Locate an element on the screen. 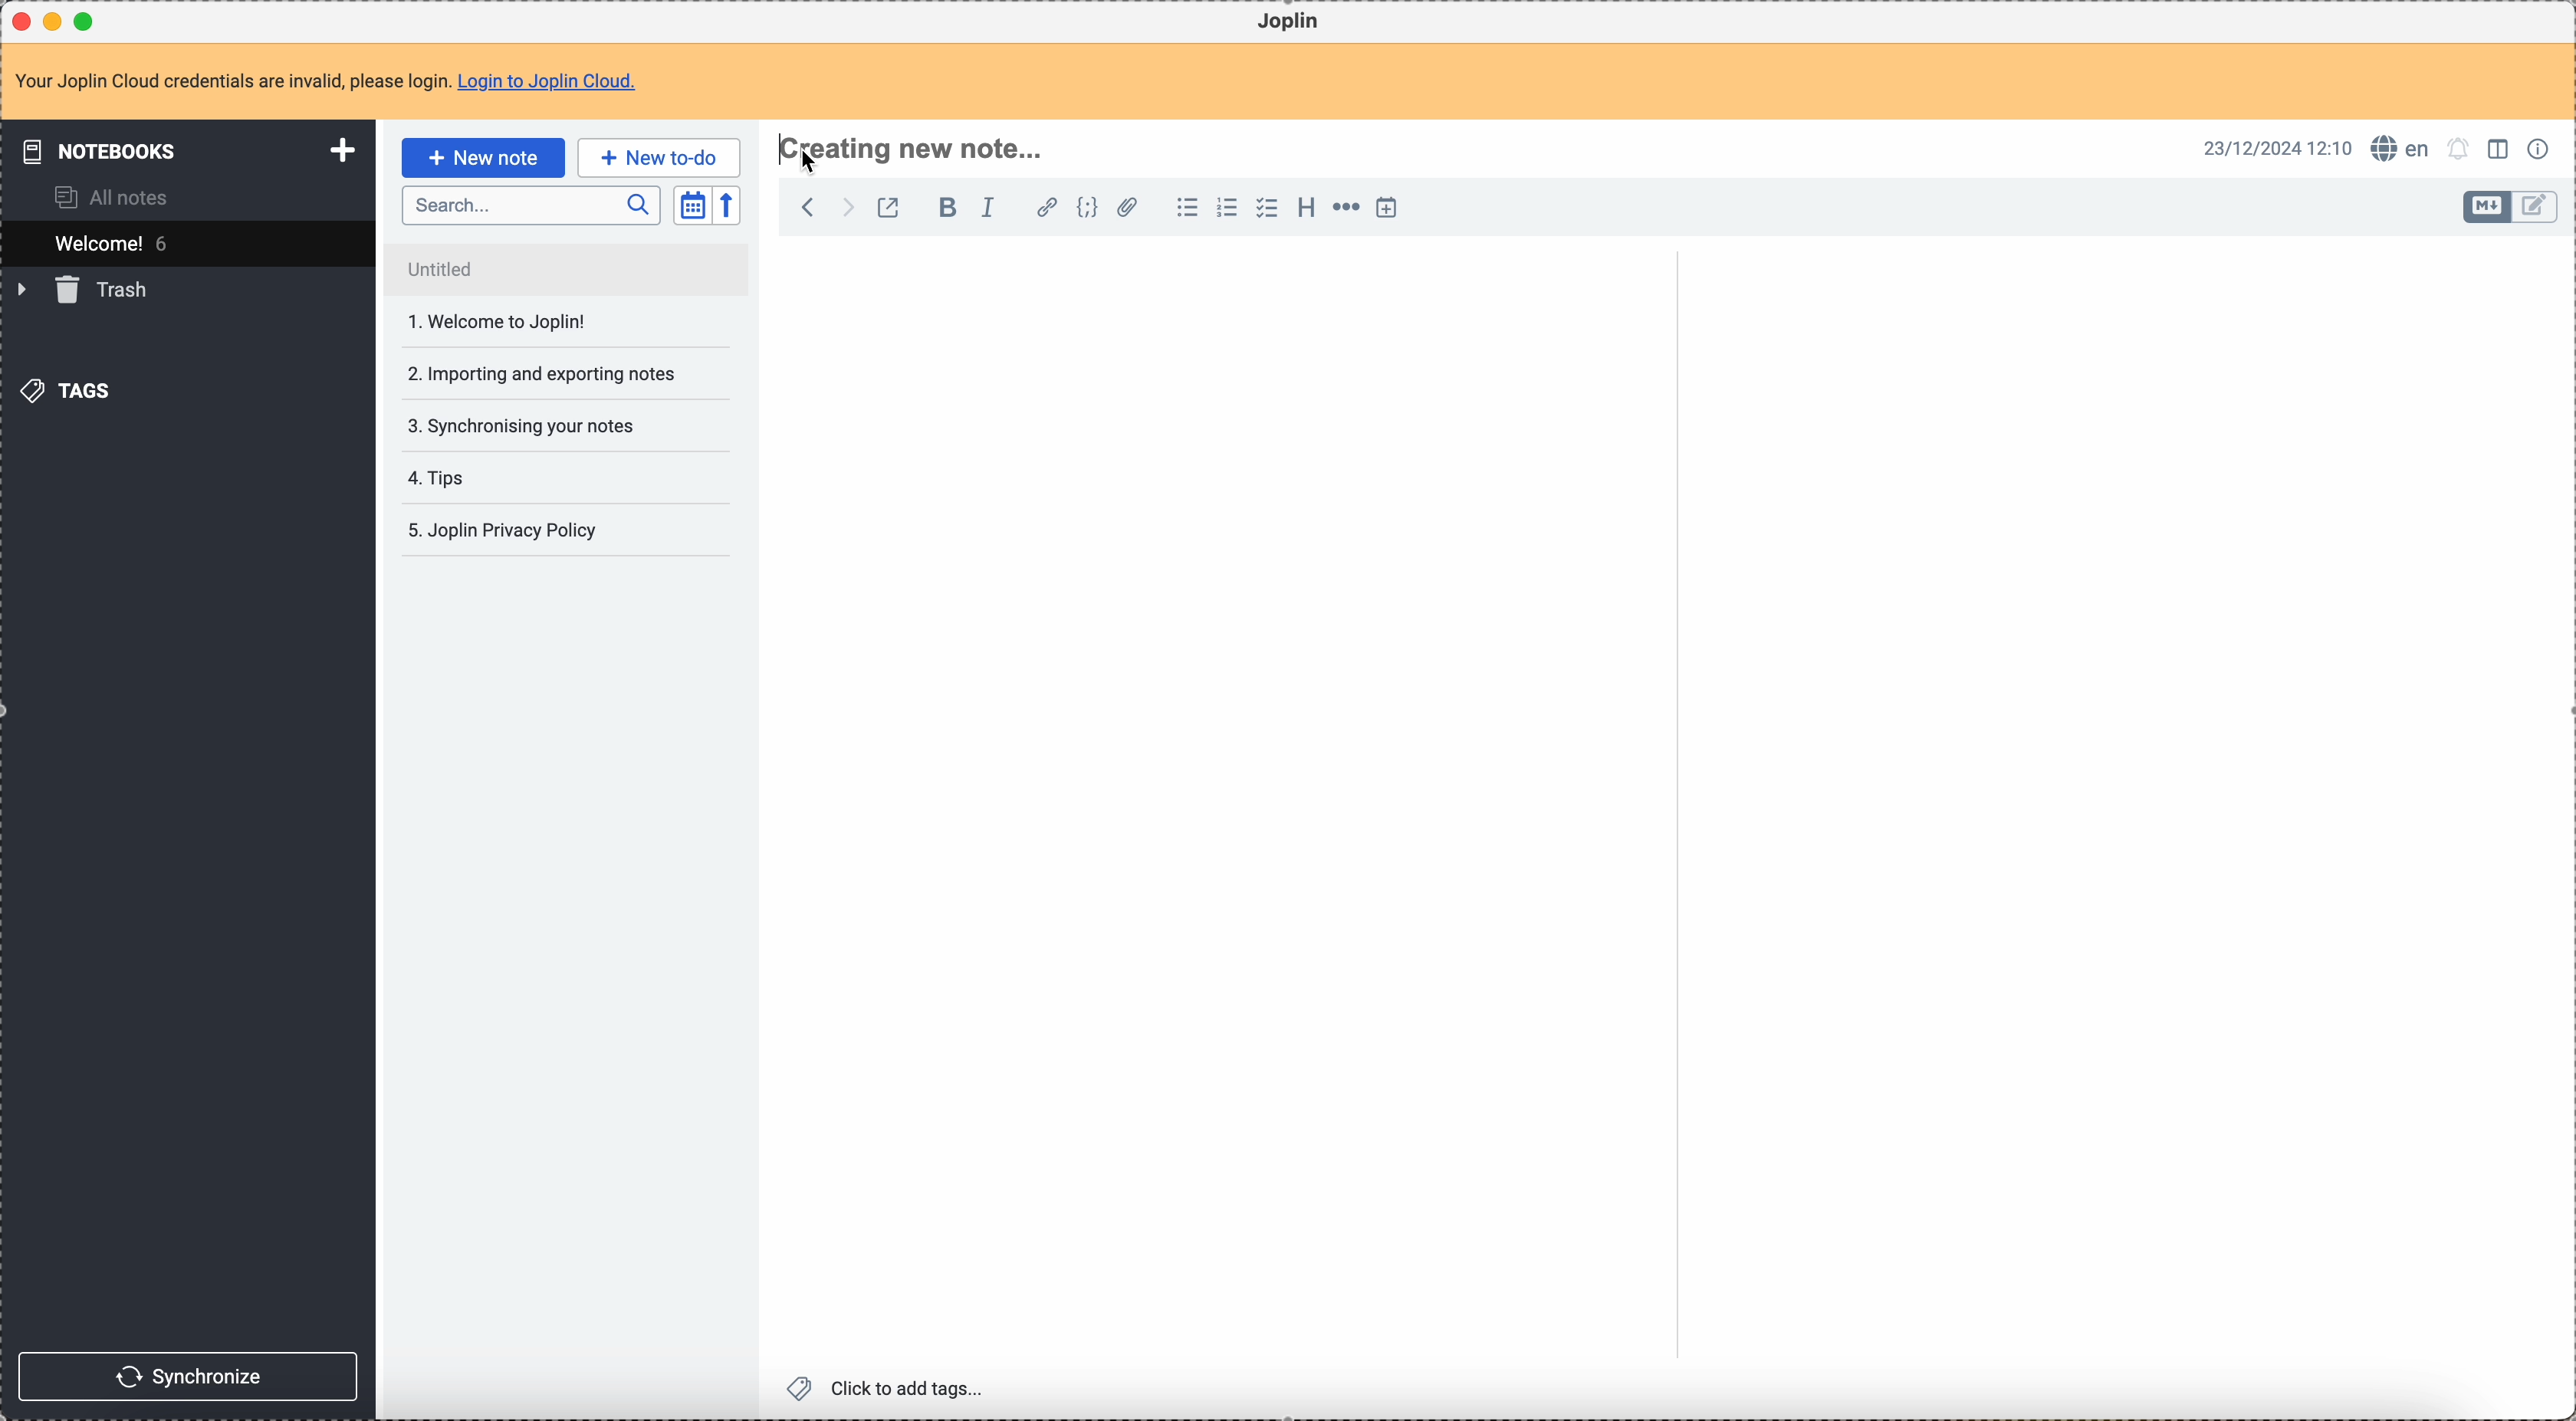 Image resolution: width=2576 pixels, height=1421 pixels. date and hour is located at coordinates (2274, 148).